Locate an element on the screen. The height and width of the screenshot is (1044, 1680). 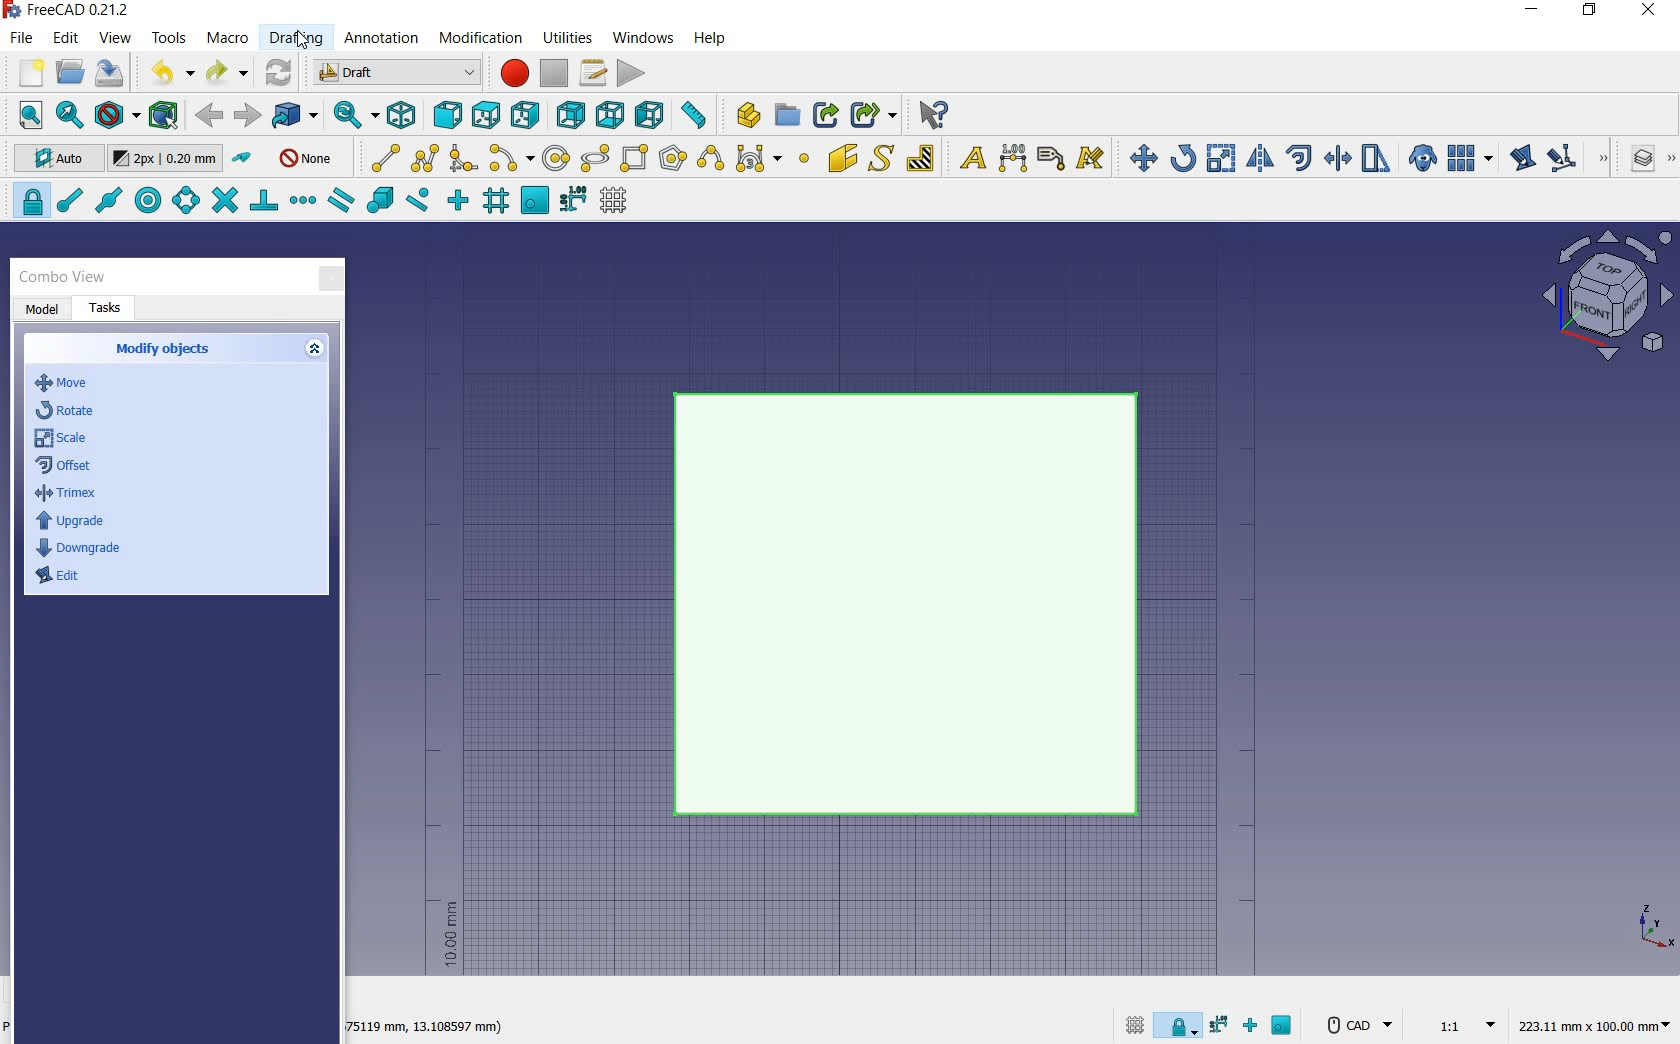
draft utility tools is located at coordinates (1669, 160).